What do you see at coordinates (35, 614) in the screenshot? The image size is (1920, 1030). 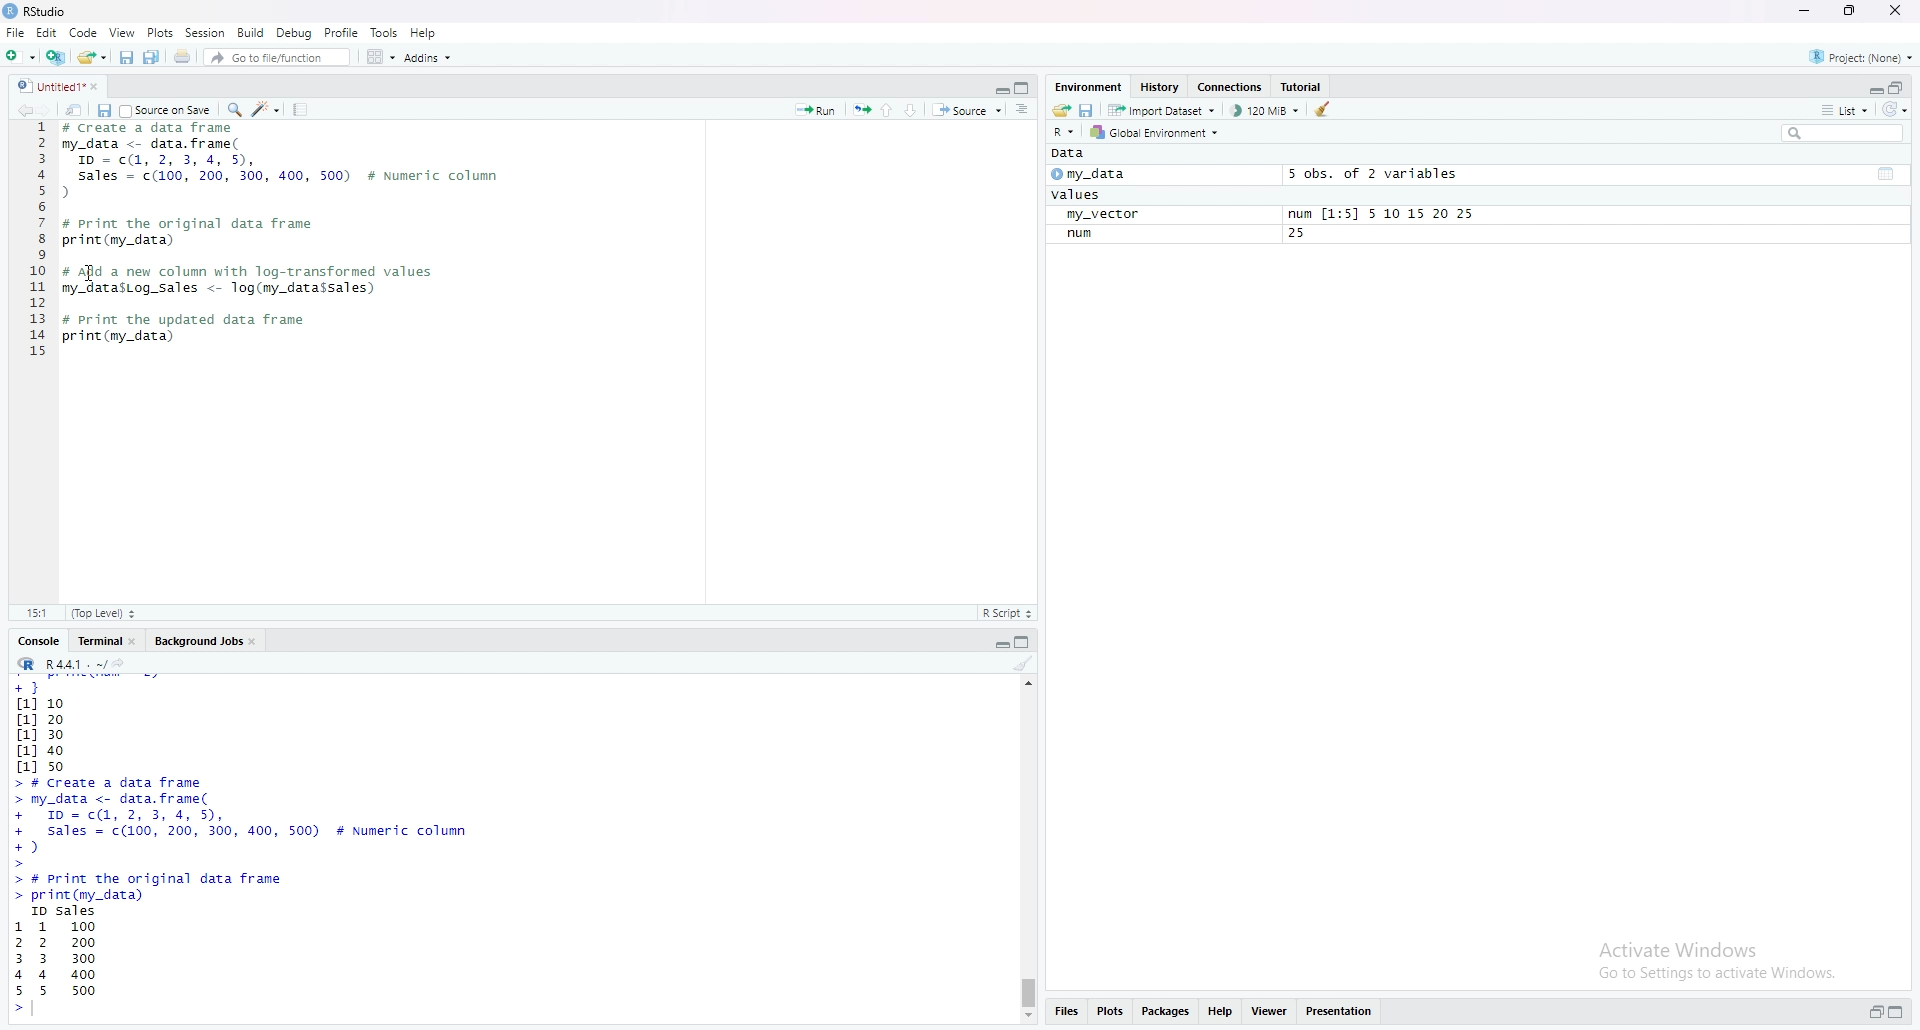 I see `10:1` at bounding box center [35, 614].